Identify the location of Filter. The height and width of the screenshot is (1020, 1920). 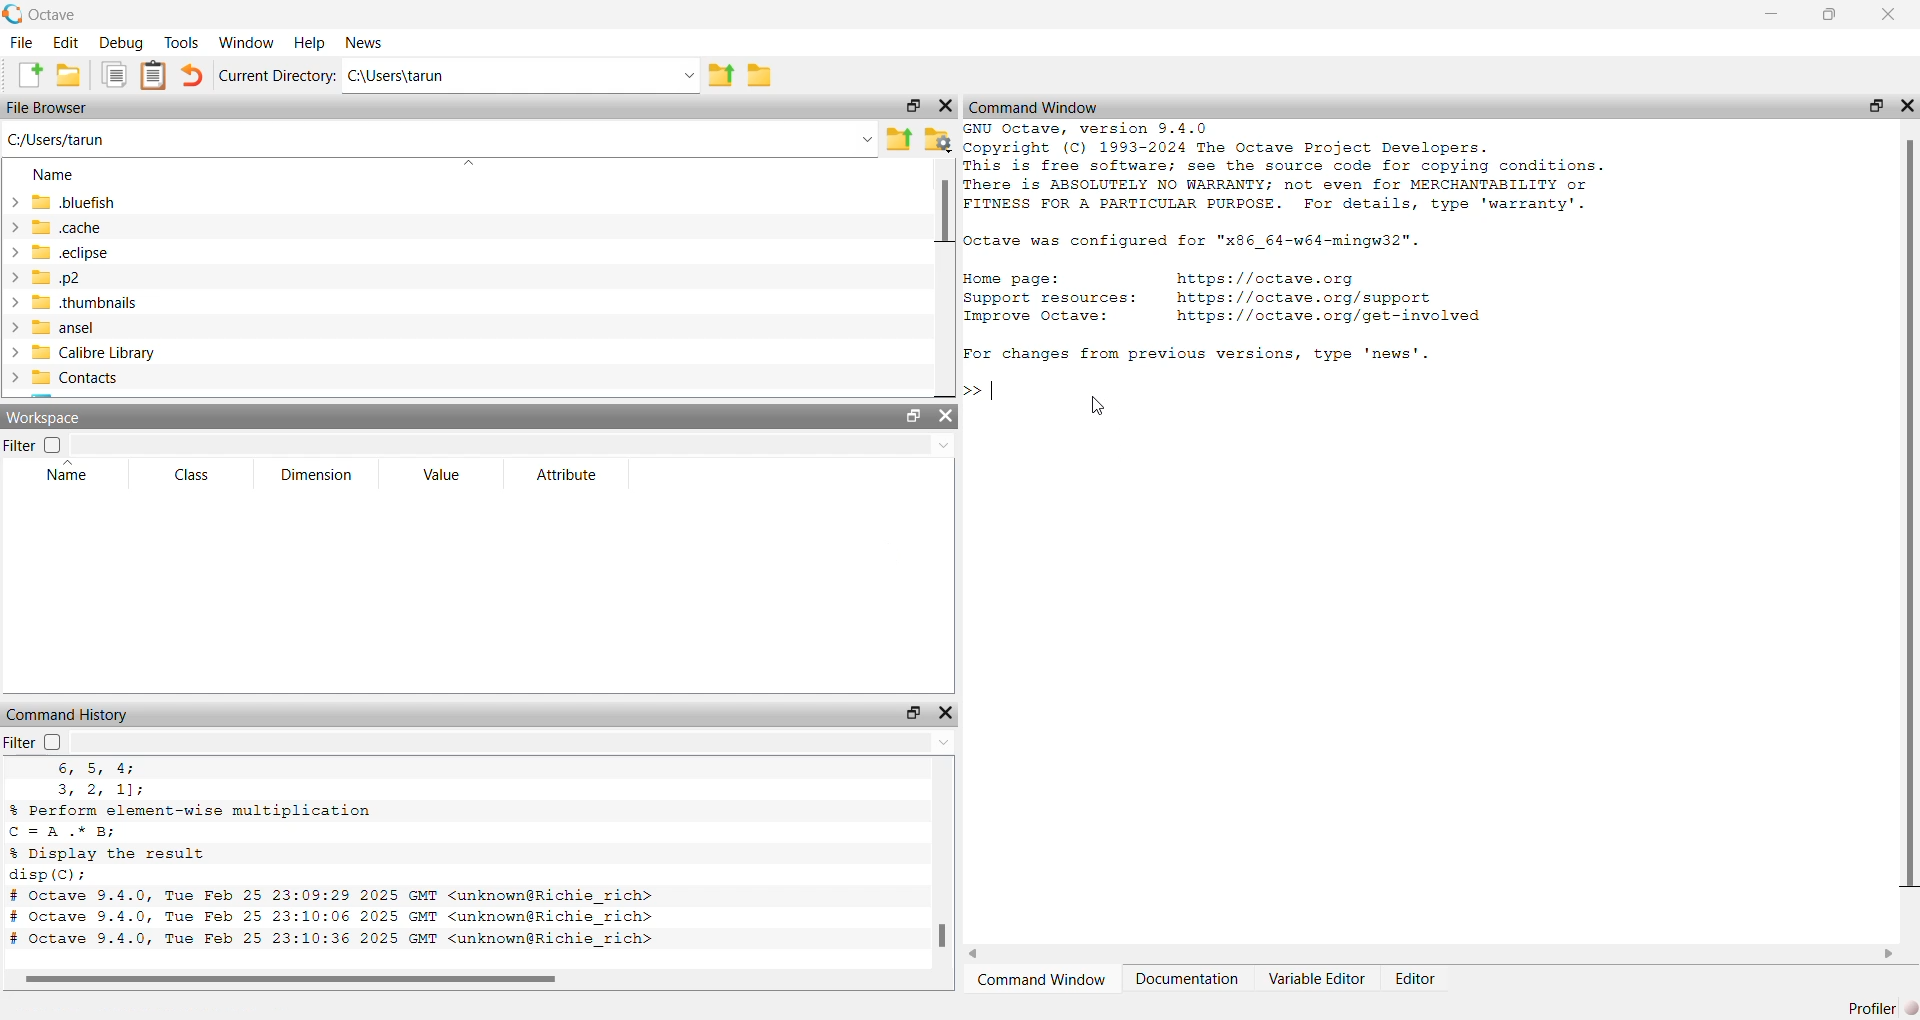
(20, 445).